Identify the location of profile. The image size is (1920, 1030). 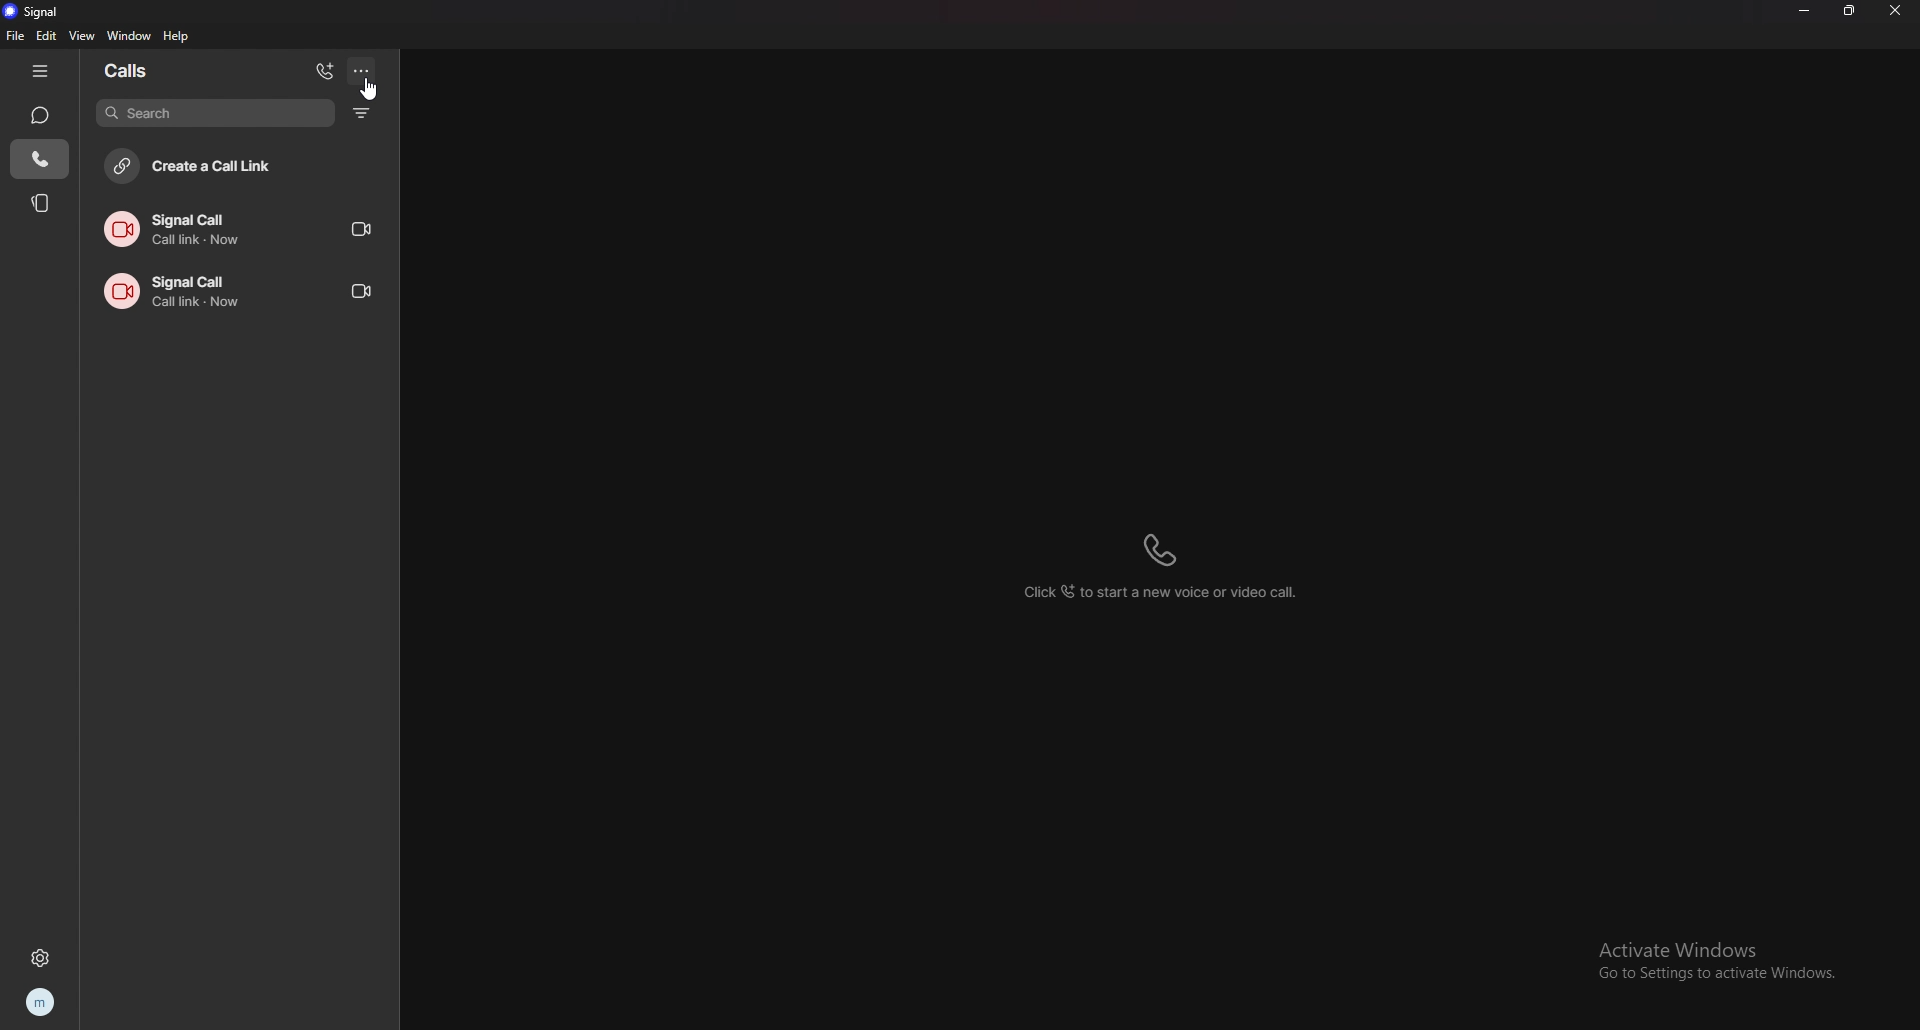
(40, 1003).